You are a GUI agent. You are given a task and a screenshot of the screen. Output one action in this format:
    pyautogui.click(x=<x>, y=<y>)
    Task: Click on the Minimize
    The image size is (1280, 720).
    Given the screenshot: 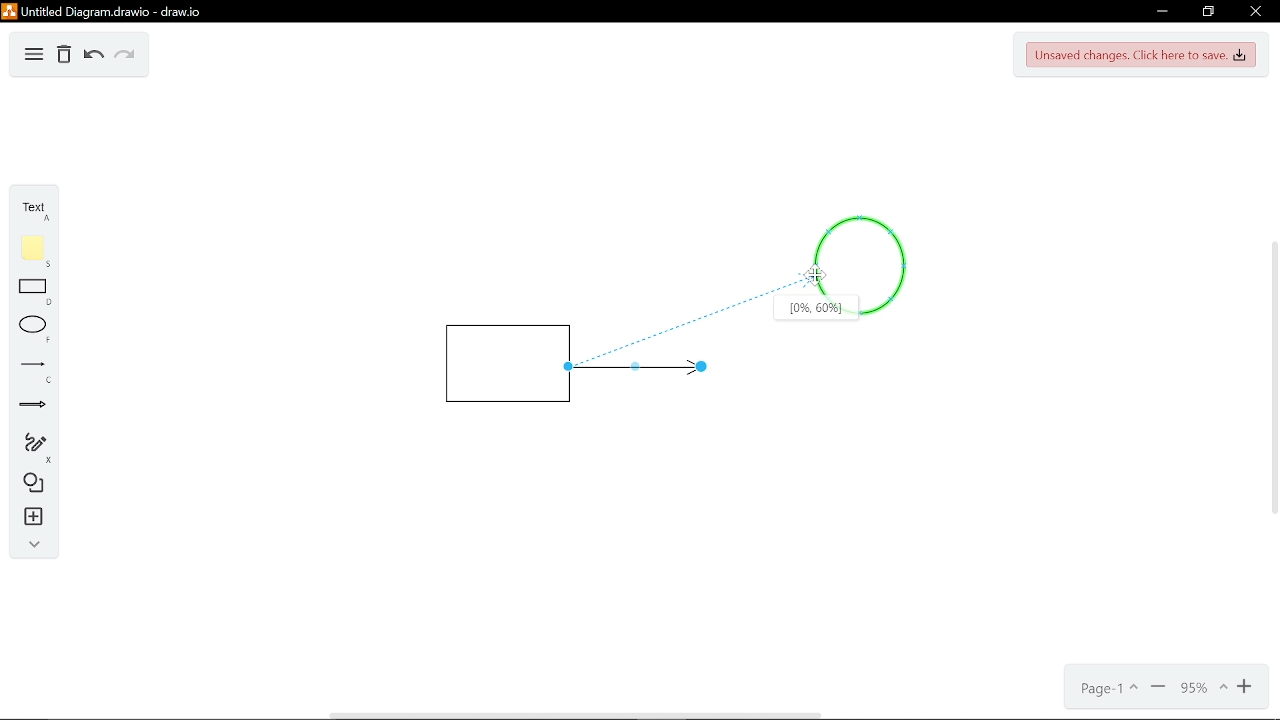 What is the action you would take?
    pyautogui.click(x=1159, y=689)
    